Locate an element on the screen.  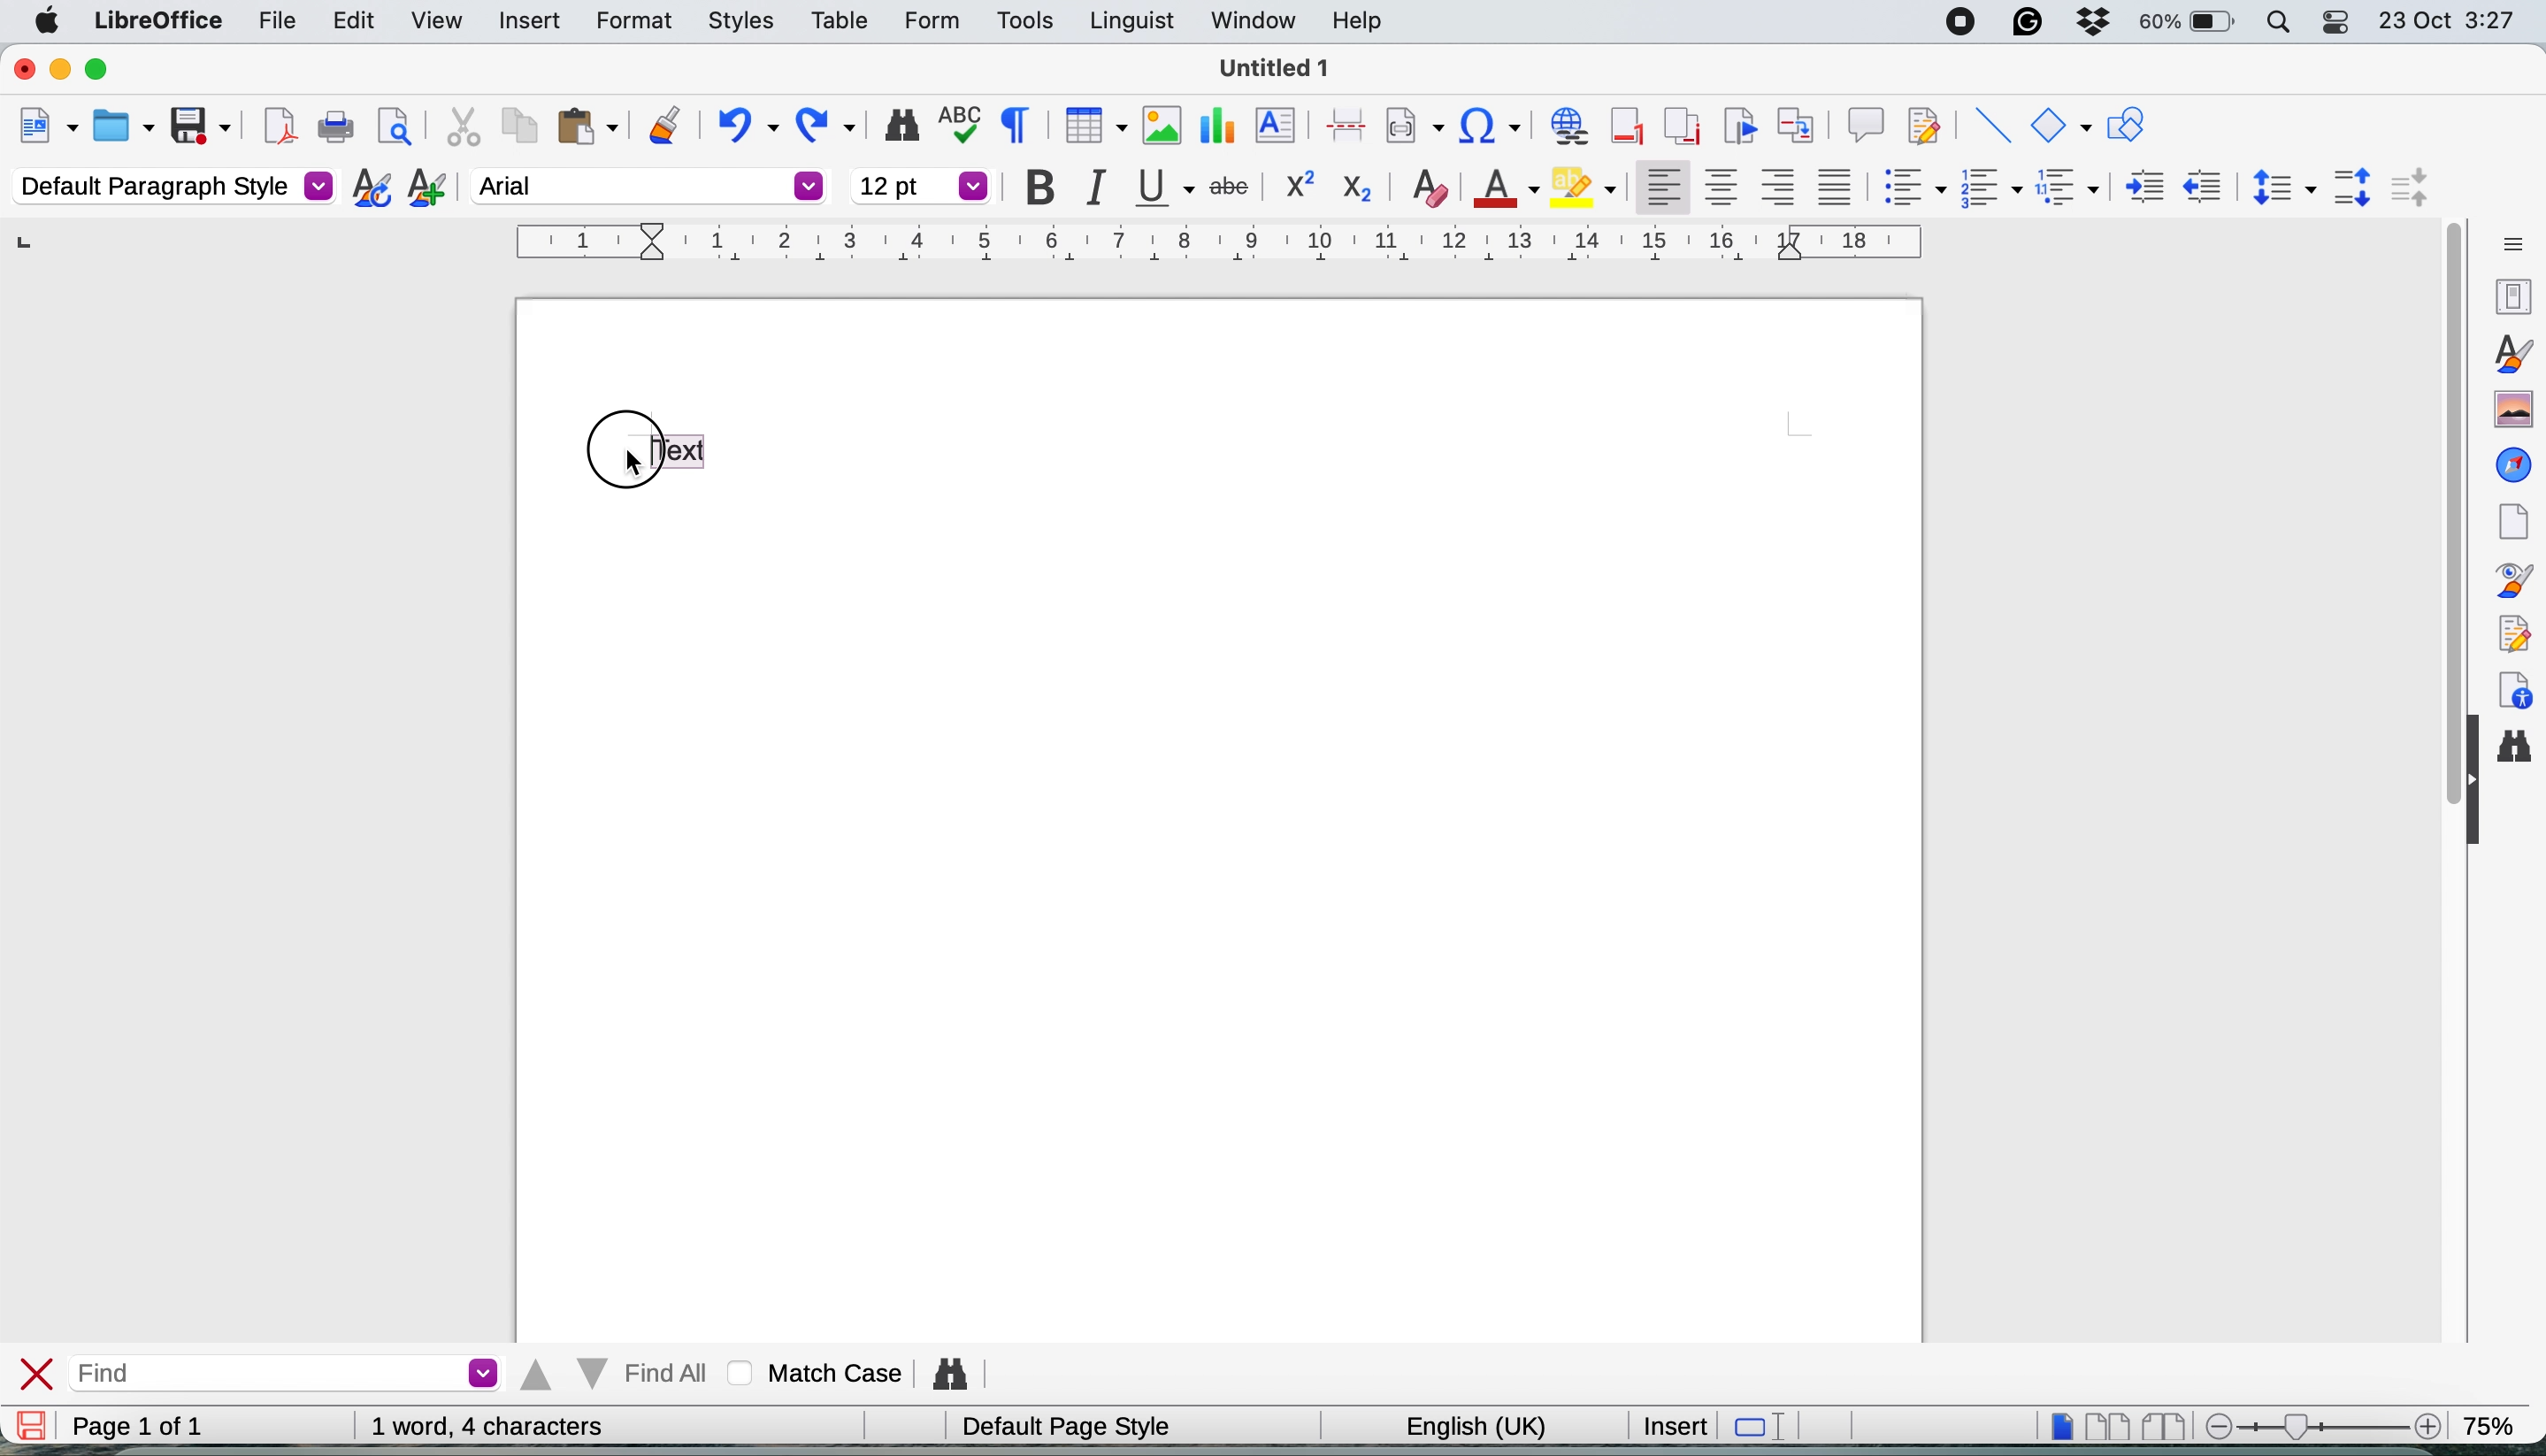
decrease indent is located at coordinates (2200, 187).